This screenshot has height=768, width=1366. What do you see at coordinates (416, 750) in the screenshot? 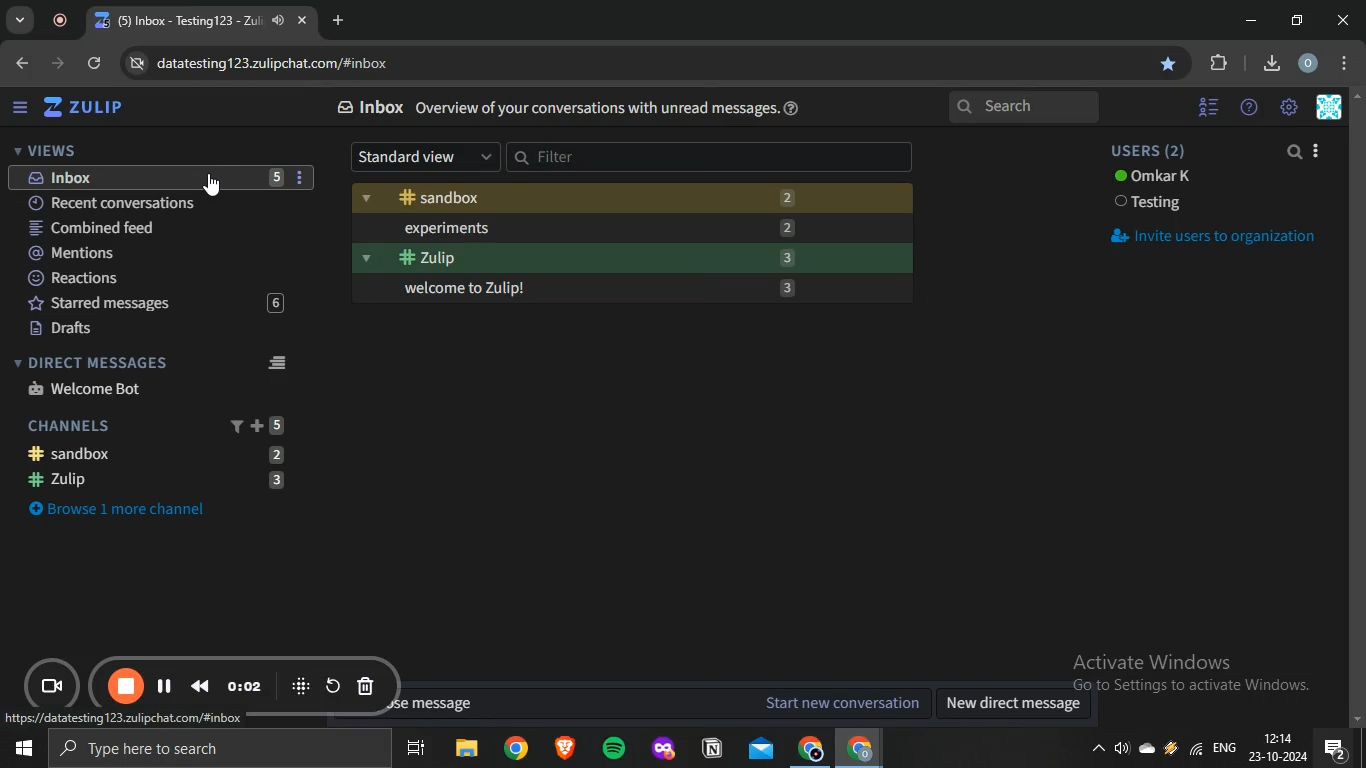
I see `task view` at bounding box center [416, 750].